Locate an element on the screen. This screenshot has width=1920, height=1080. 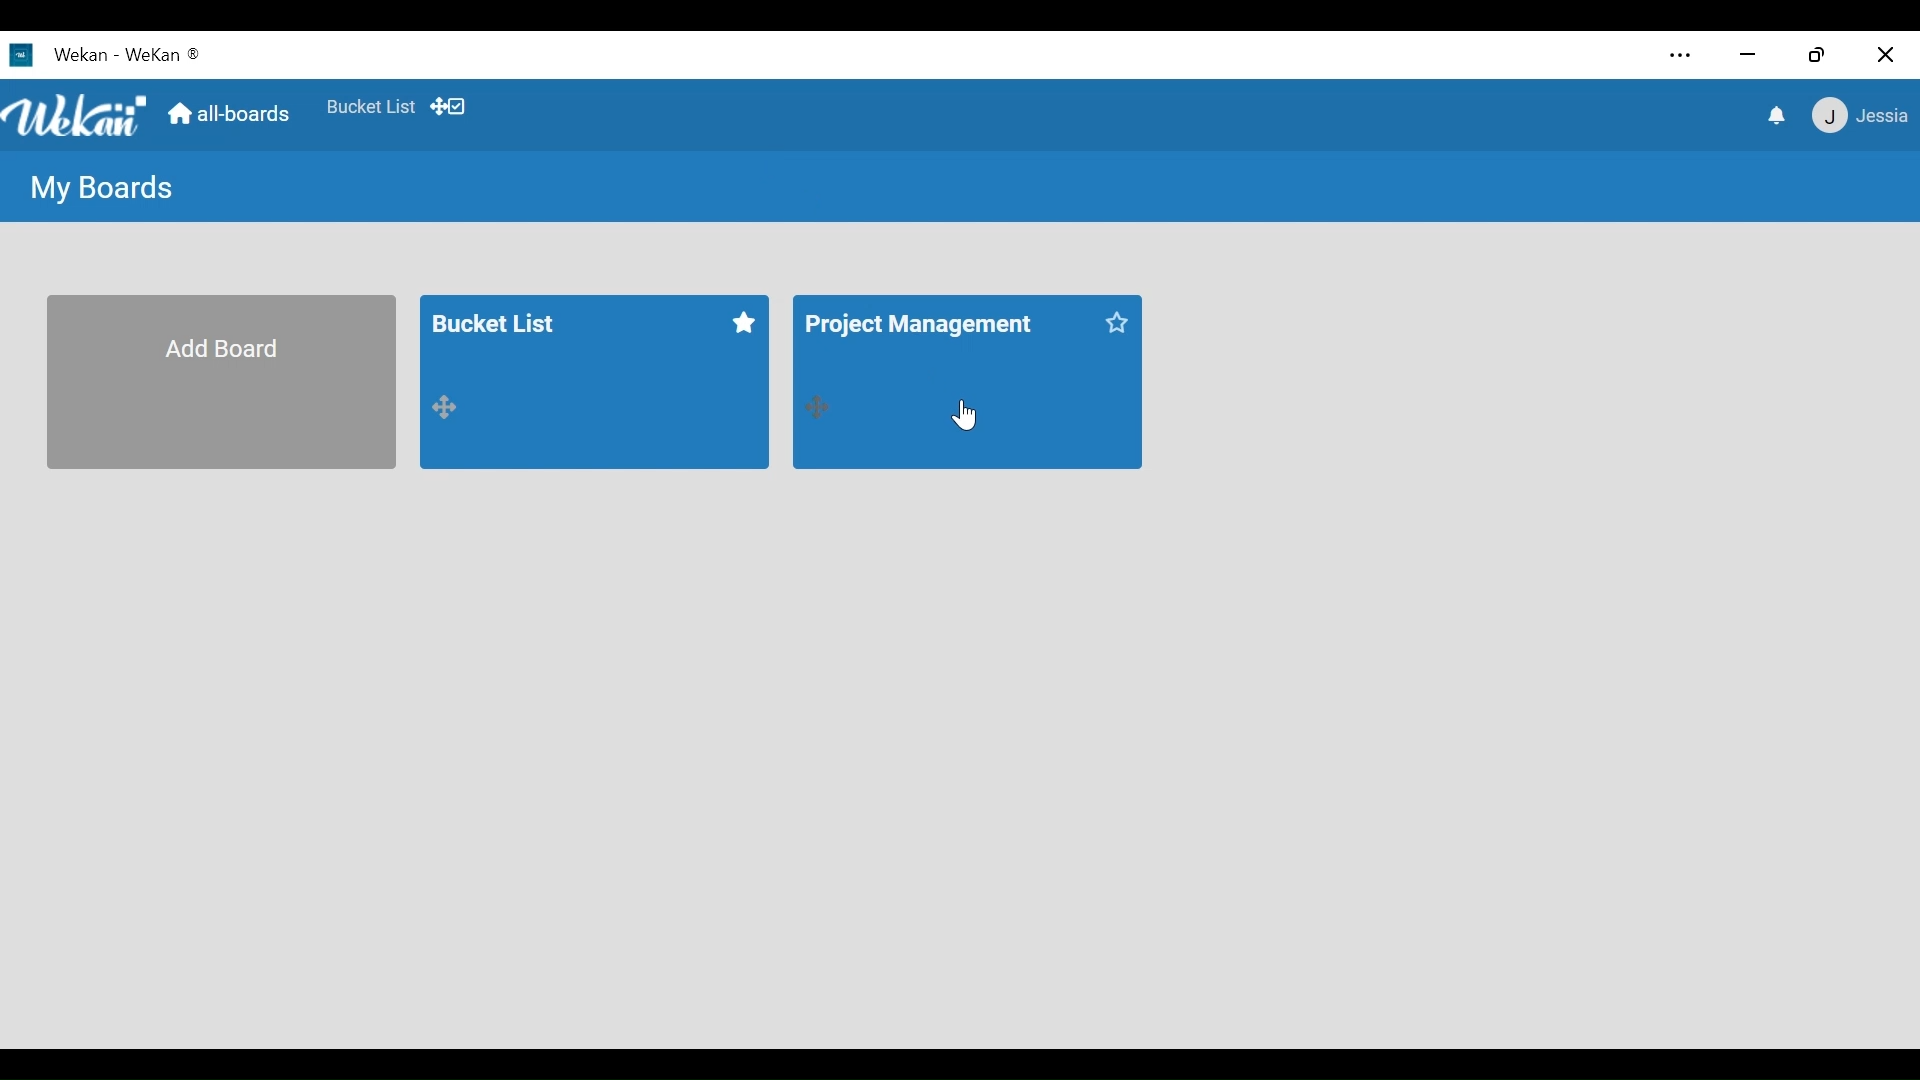
member menu is located at coordinates (1858, 113).